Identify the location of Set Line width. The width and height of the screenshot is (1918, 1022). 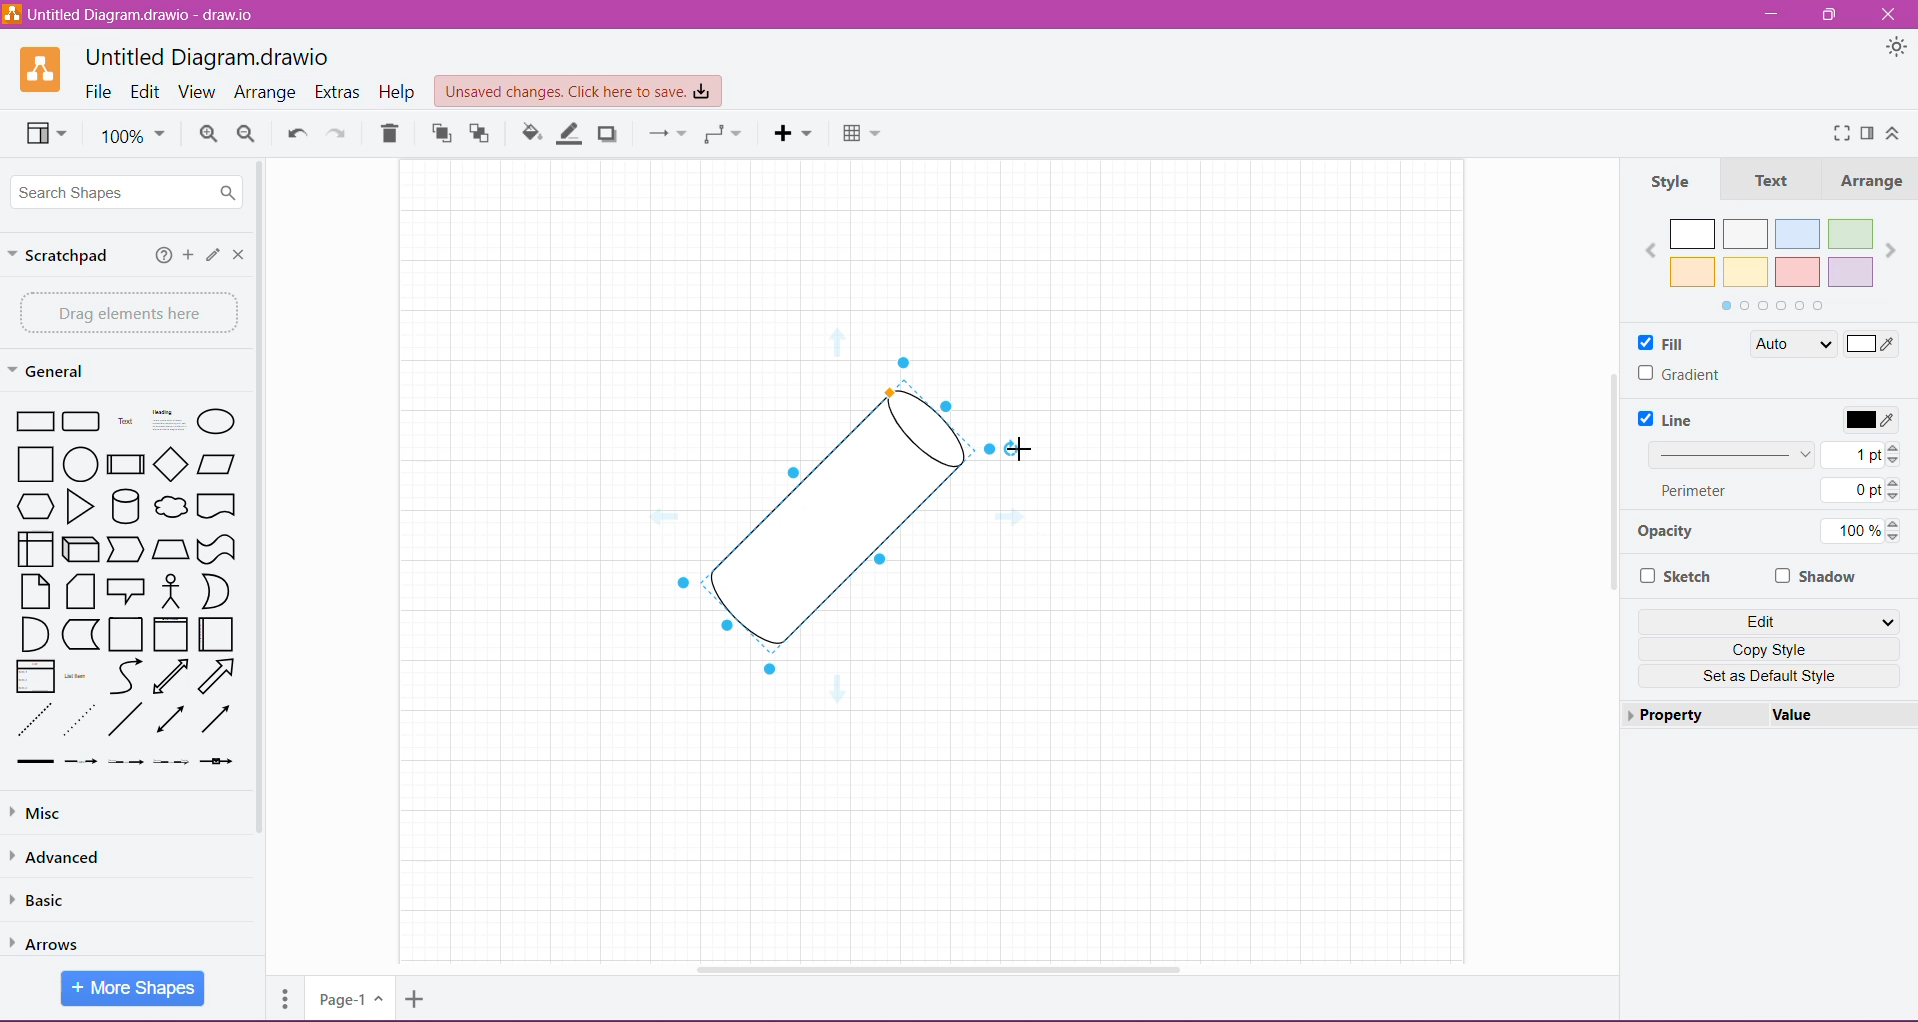
(1775, 453).